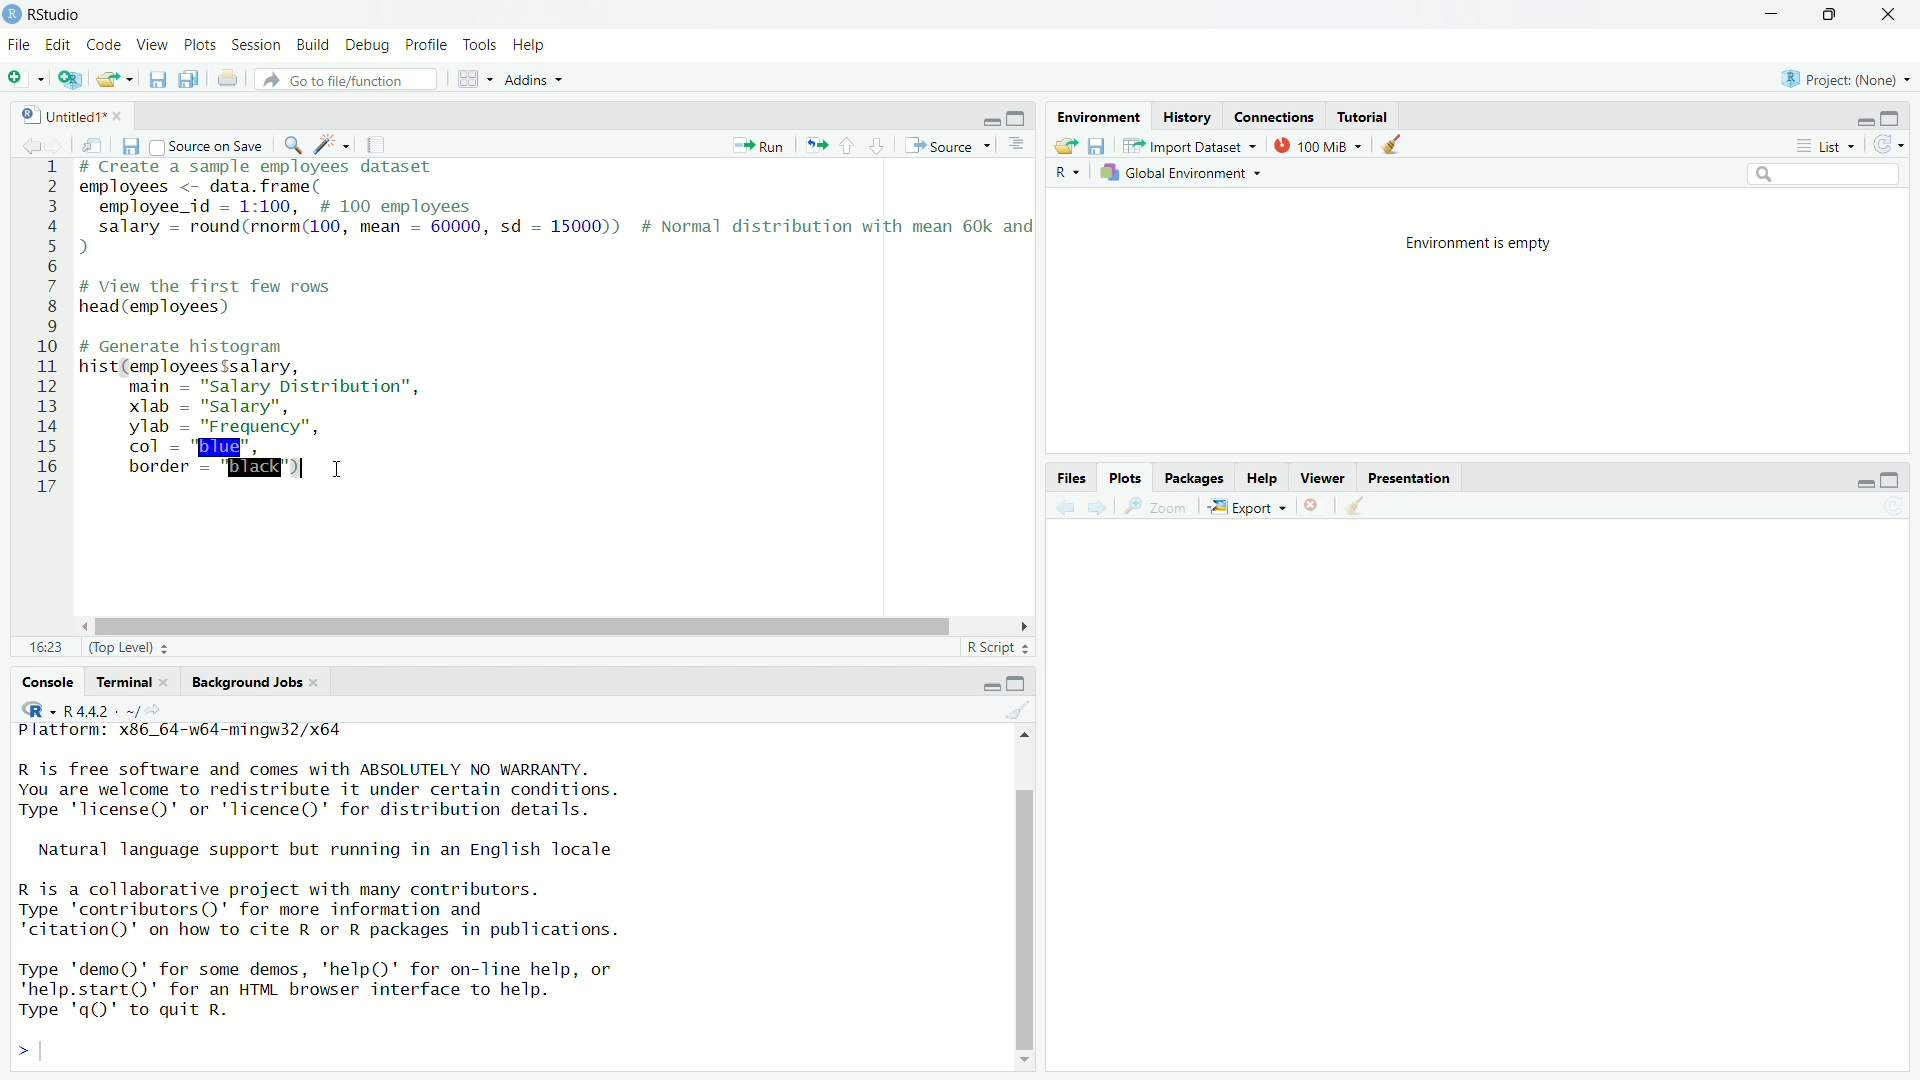  I want to click on Untitled1*, so click(64, 116).